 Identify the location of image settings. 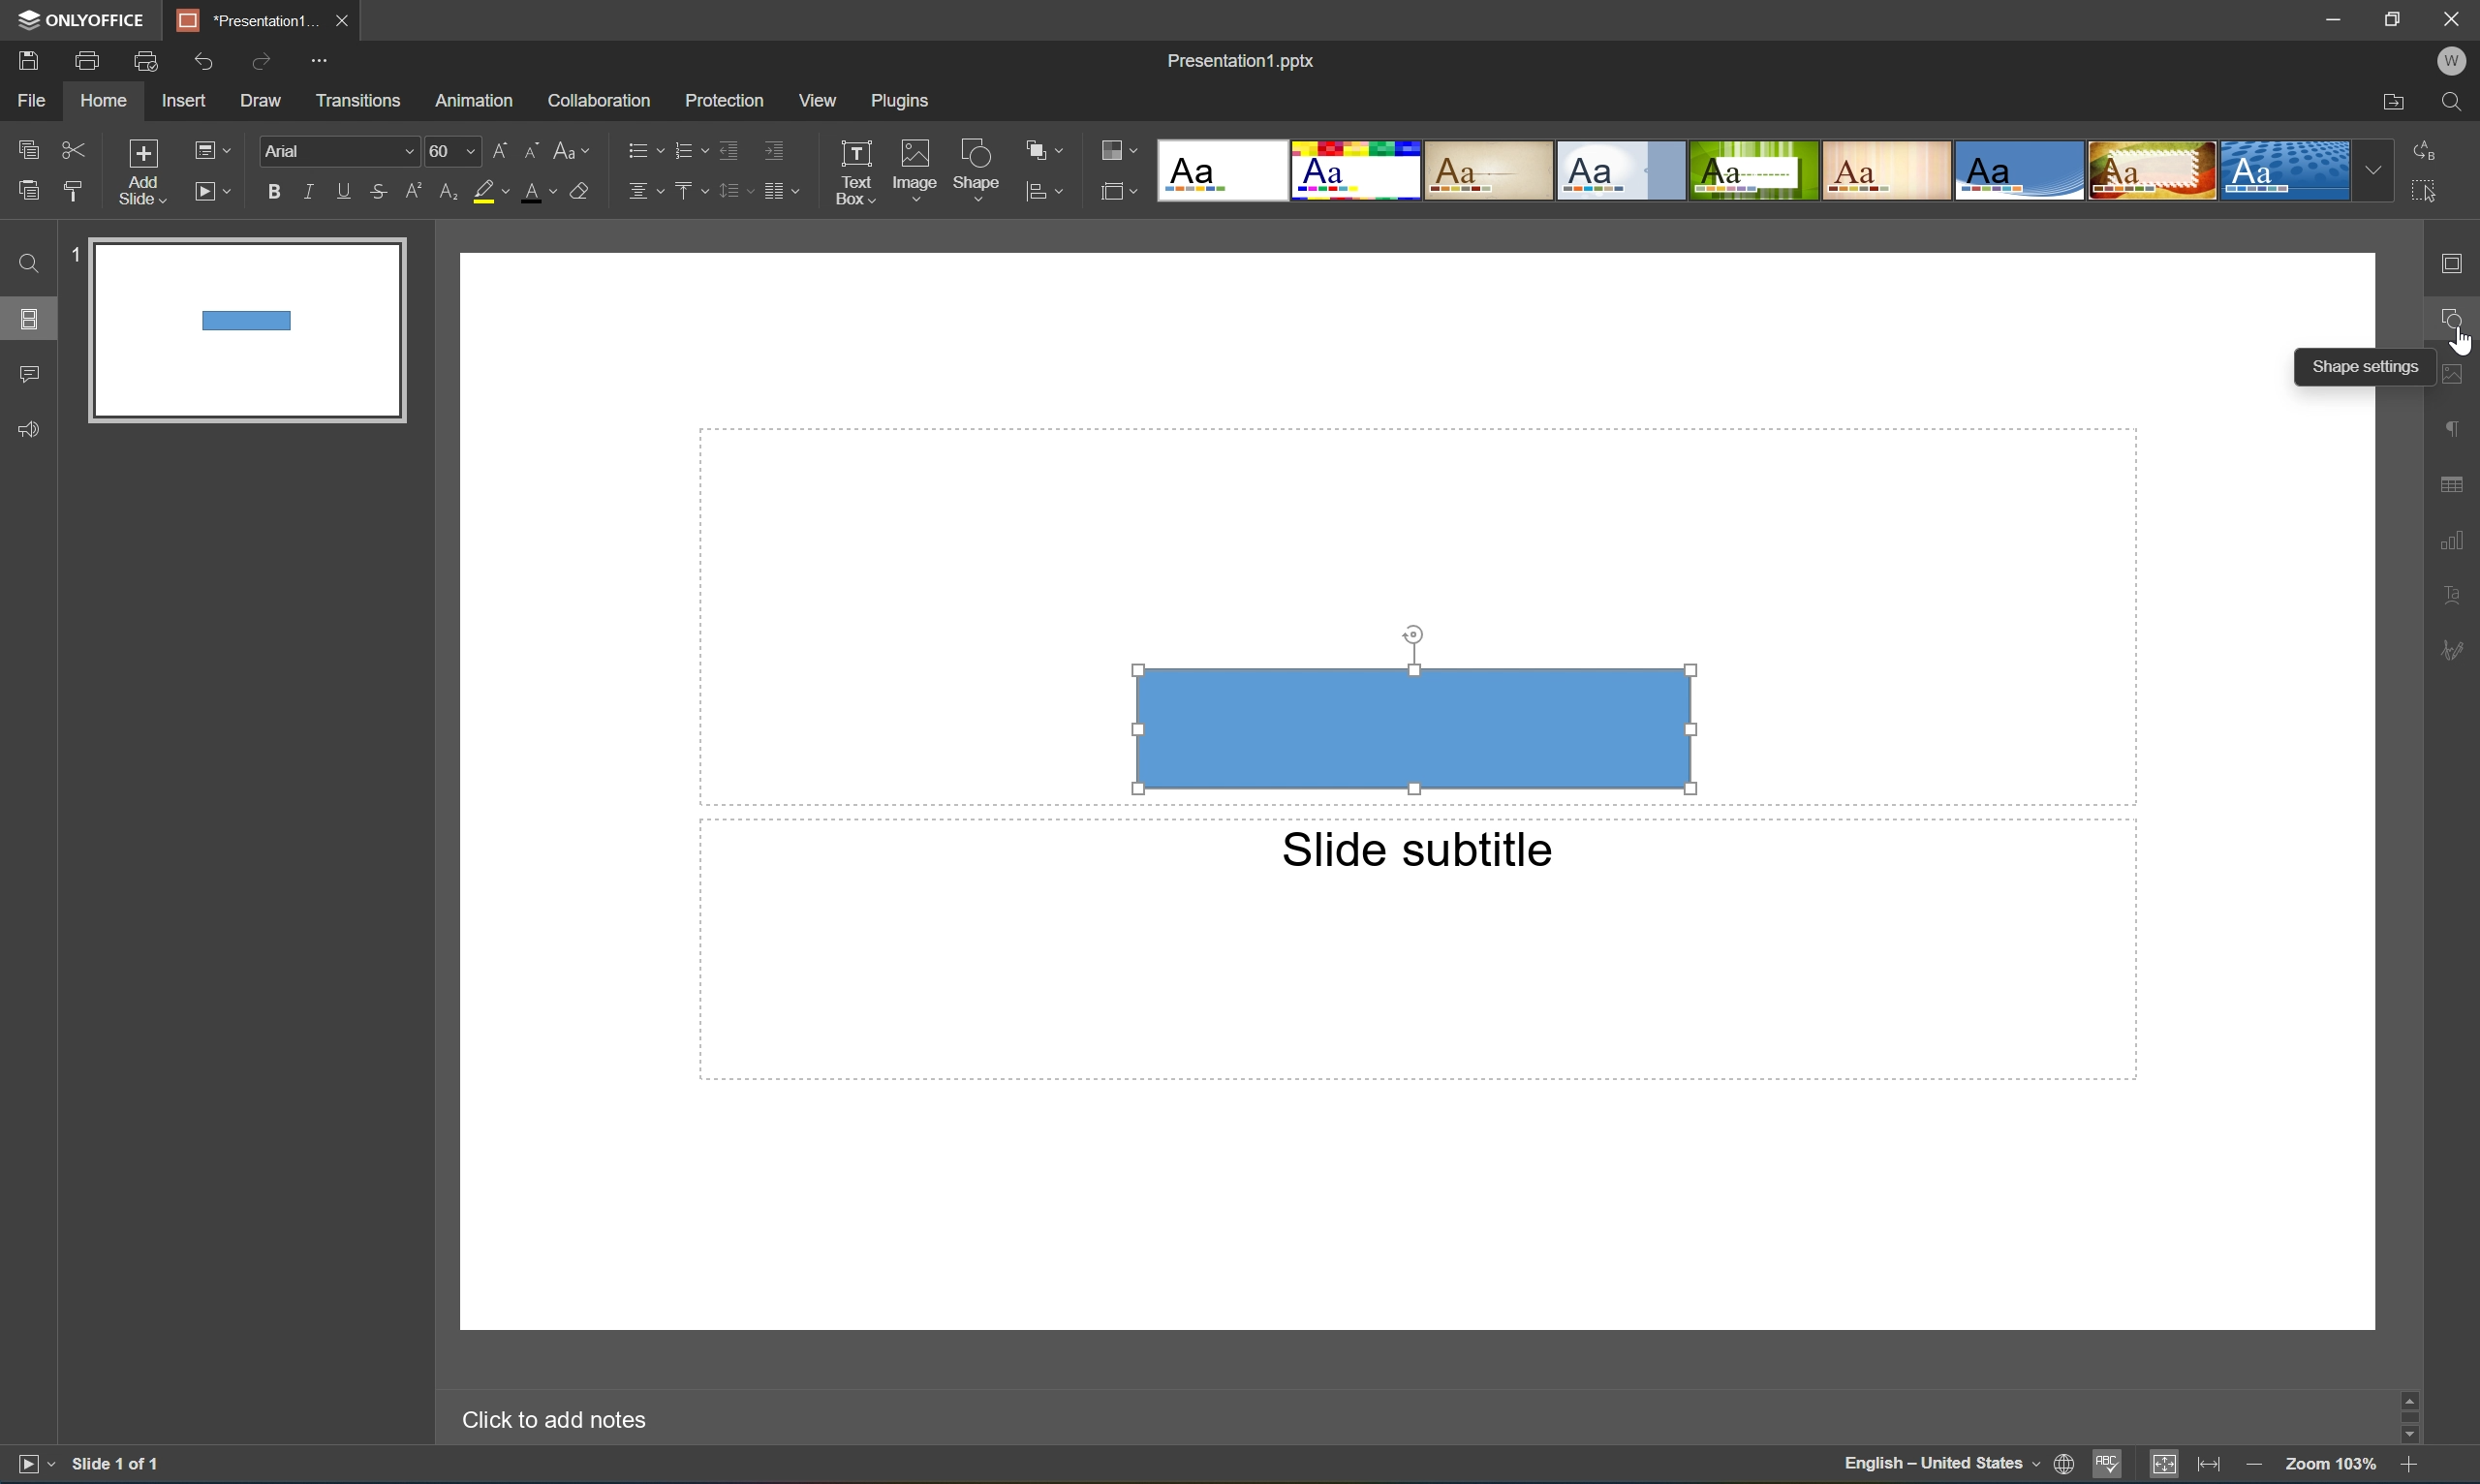
(2455, 373).